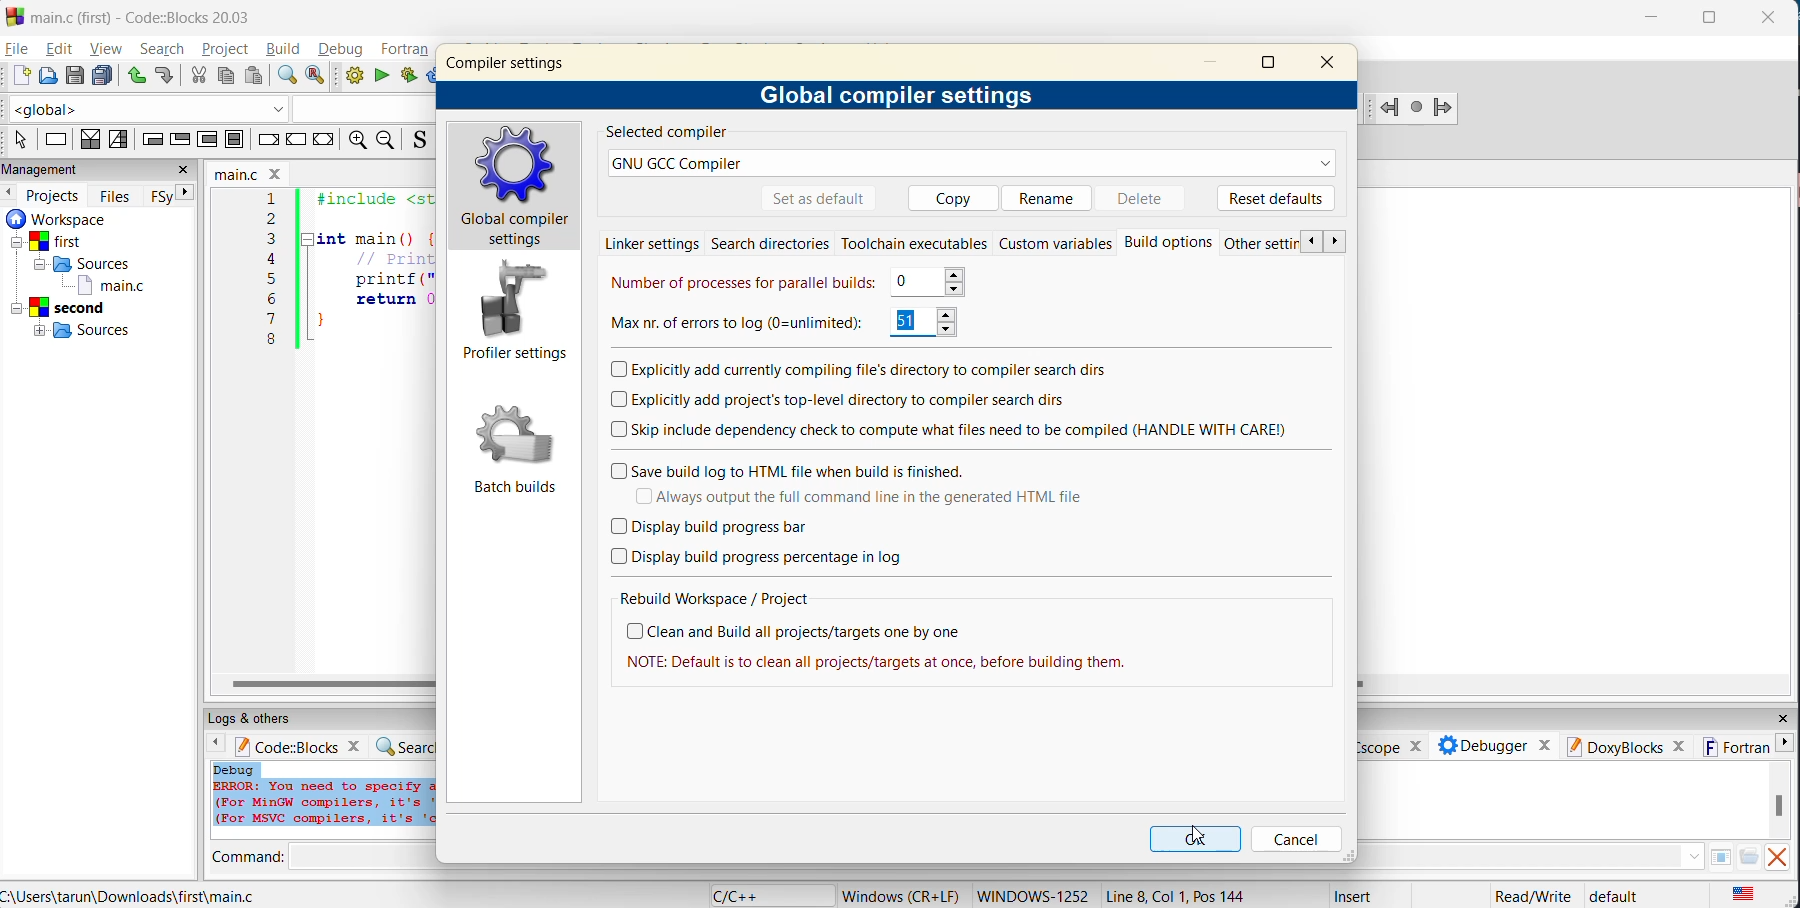  I want to click on paste, so click(255, 76).